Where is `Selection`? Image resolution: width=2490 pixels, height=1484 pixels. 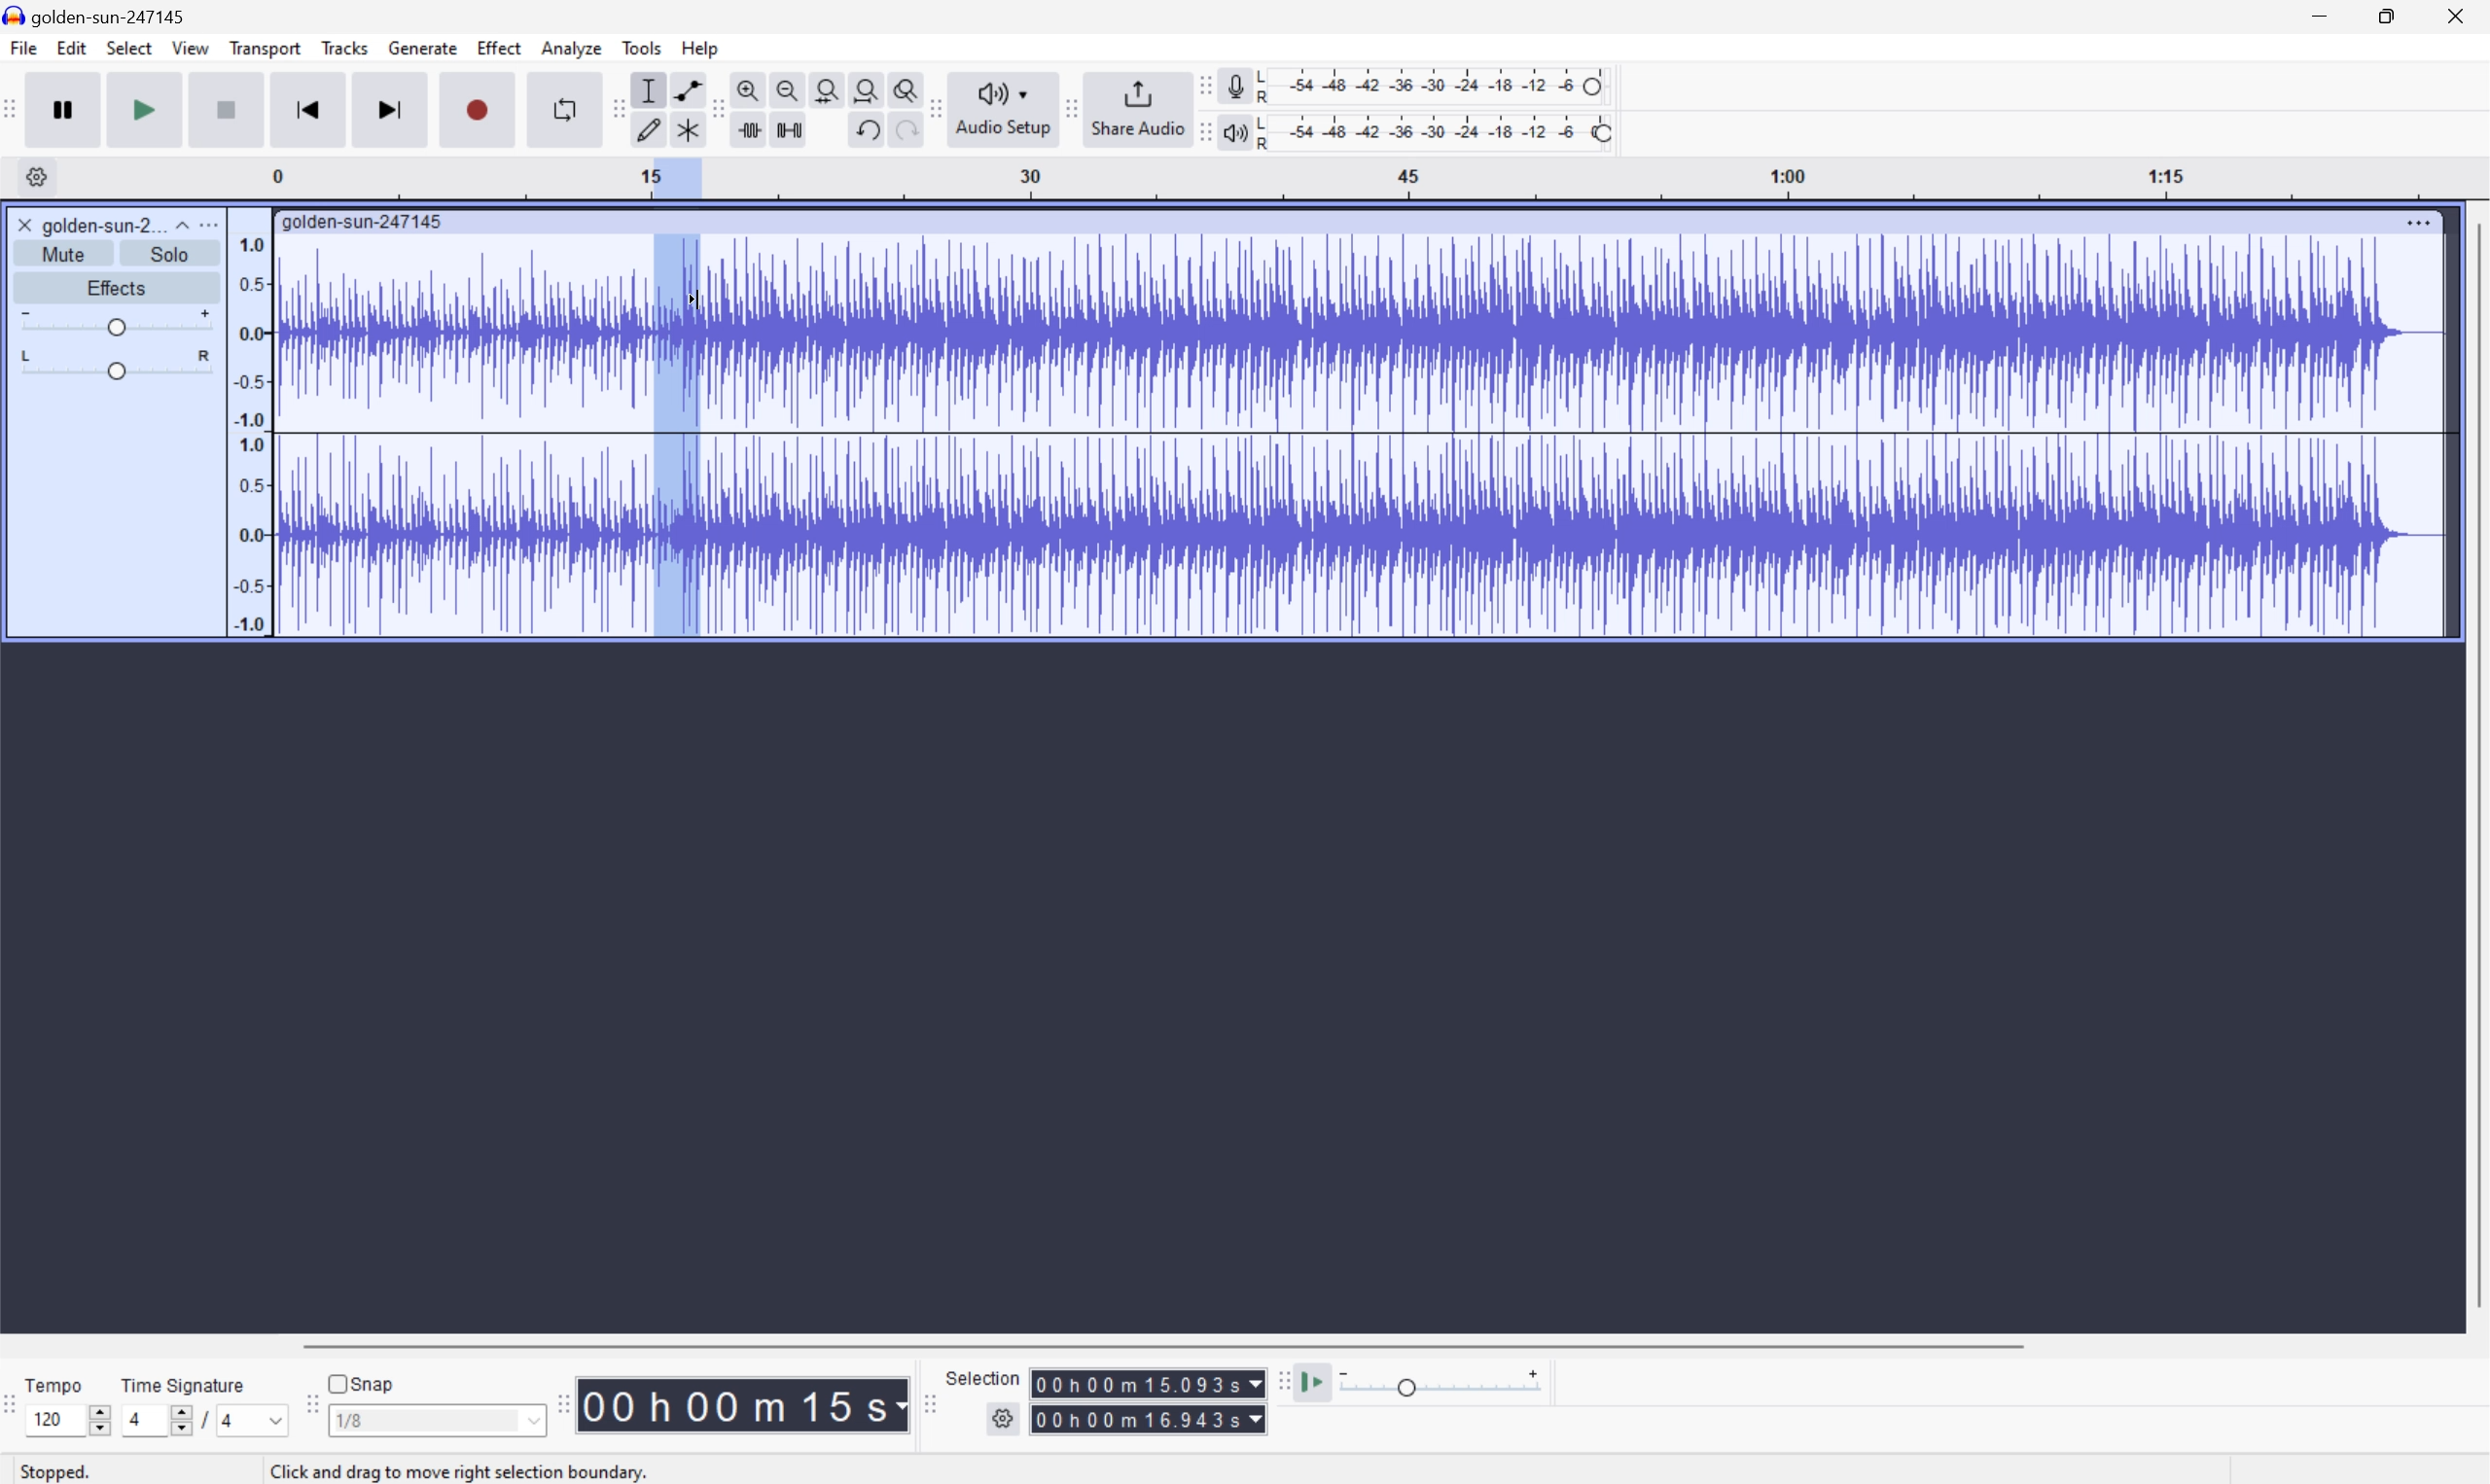 Selection is located at coordinates (1149, 1401).